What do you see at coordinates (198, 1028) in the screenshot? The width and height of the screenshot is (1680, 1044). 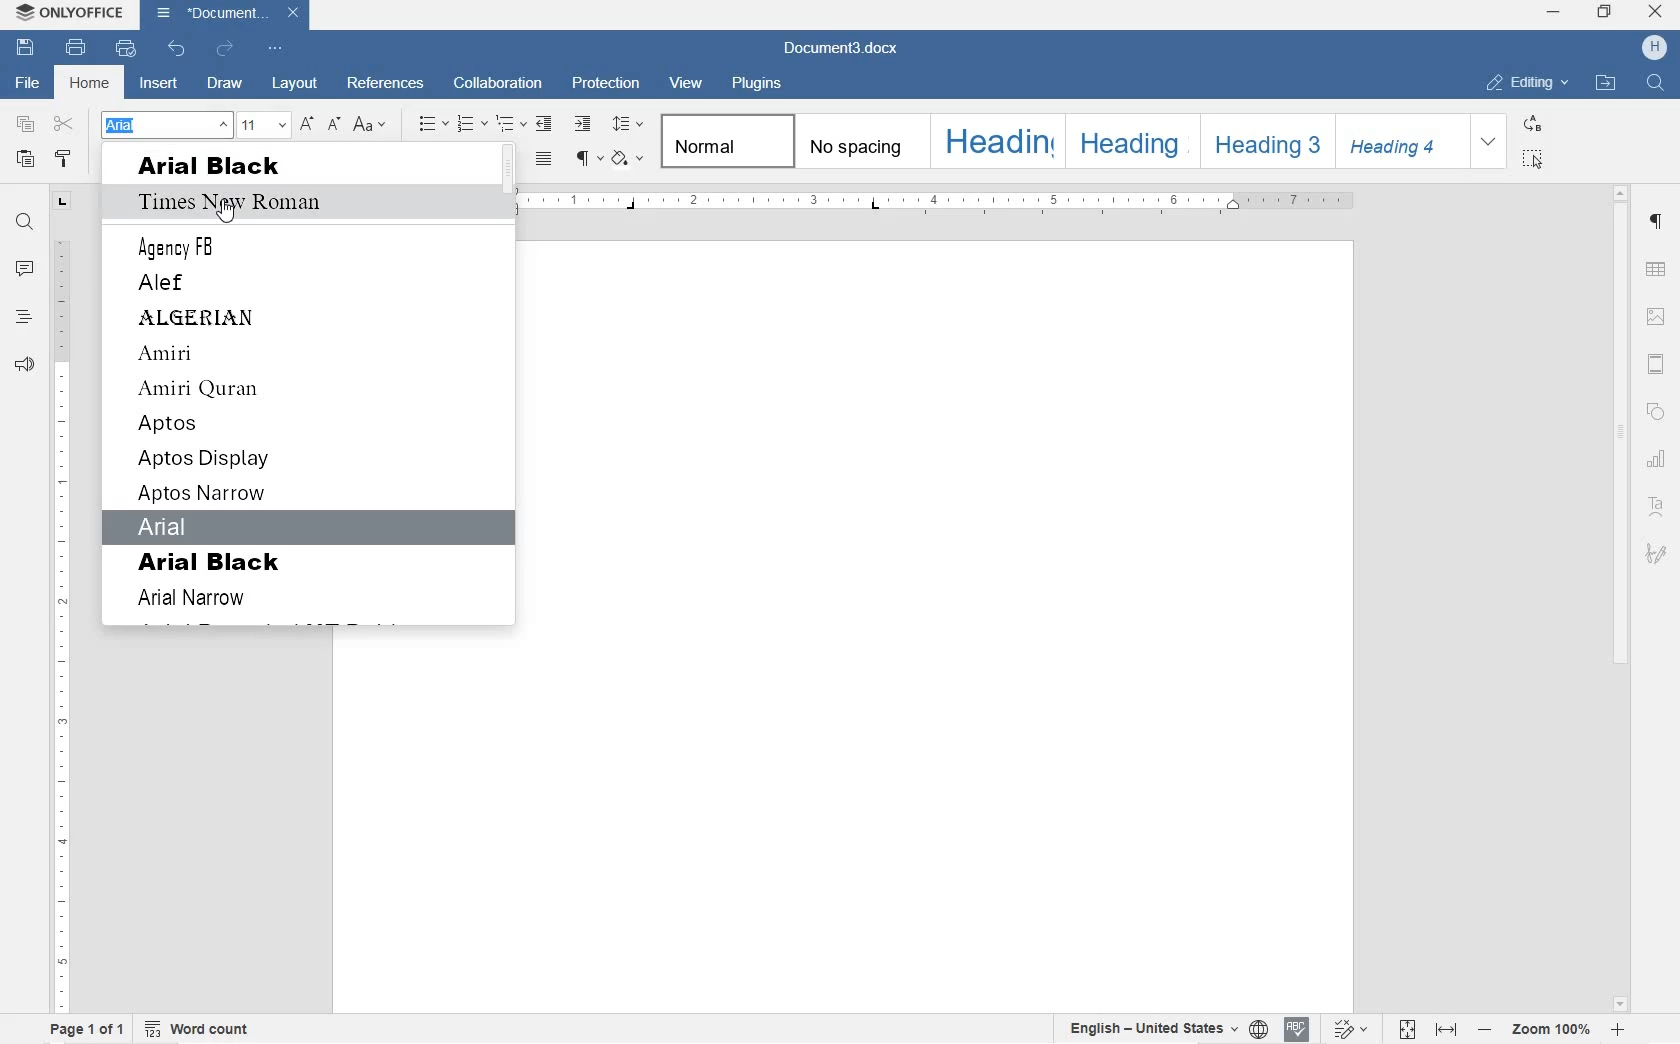 I see `WORD COUNT` at bounding box center [198, 1028].